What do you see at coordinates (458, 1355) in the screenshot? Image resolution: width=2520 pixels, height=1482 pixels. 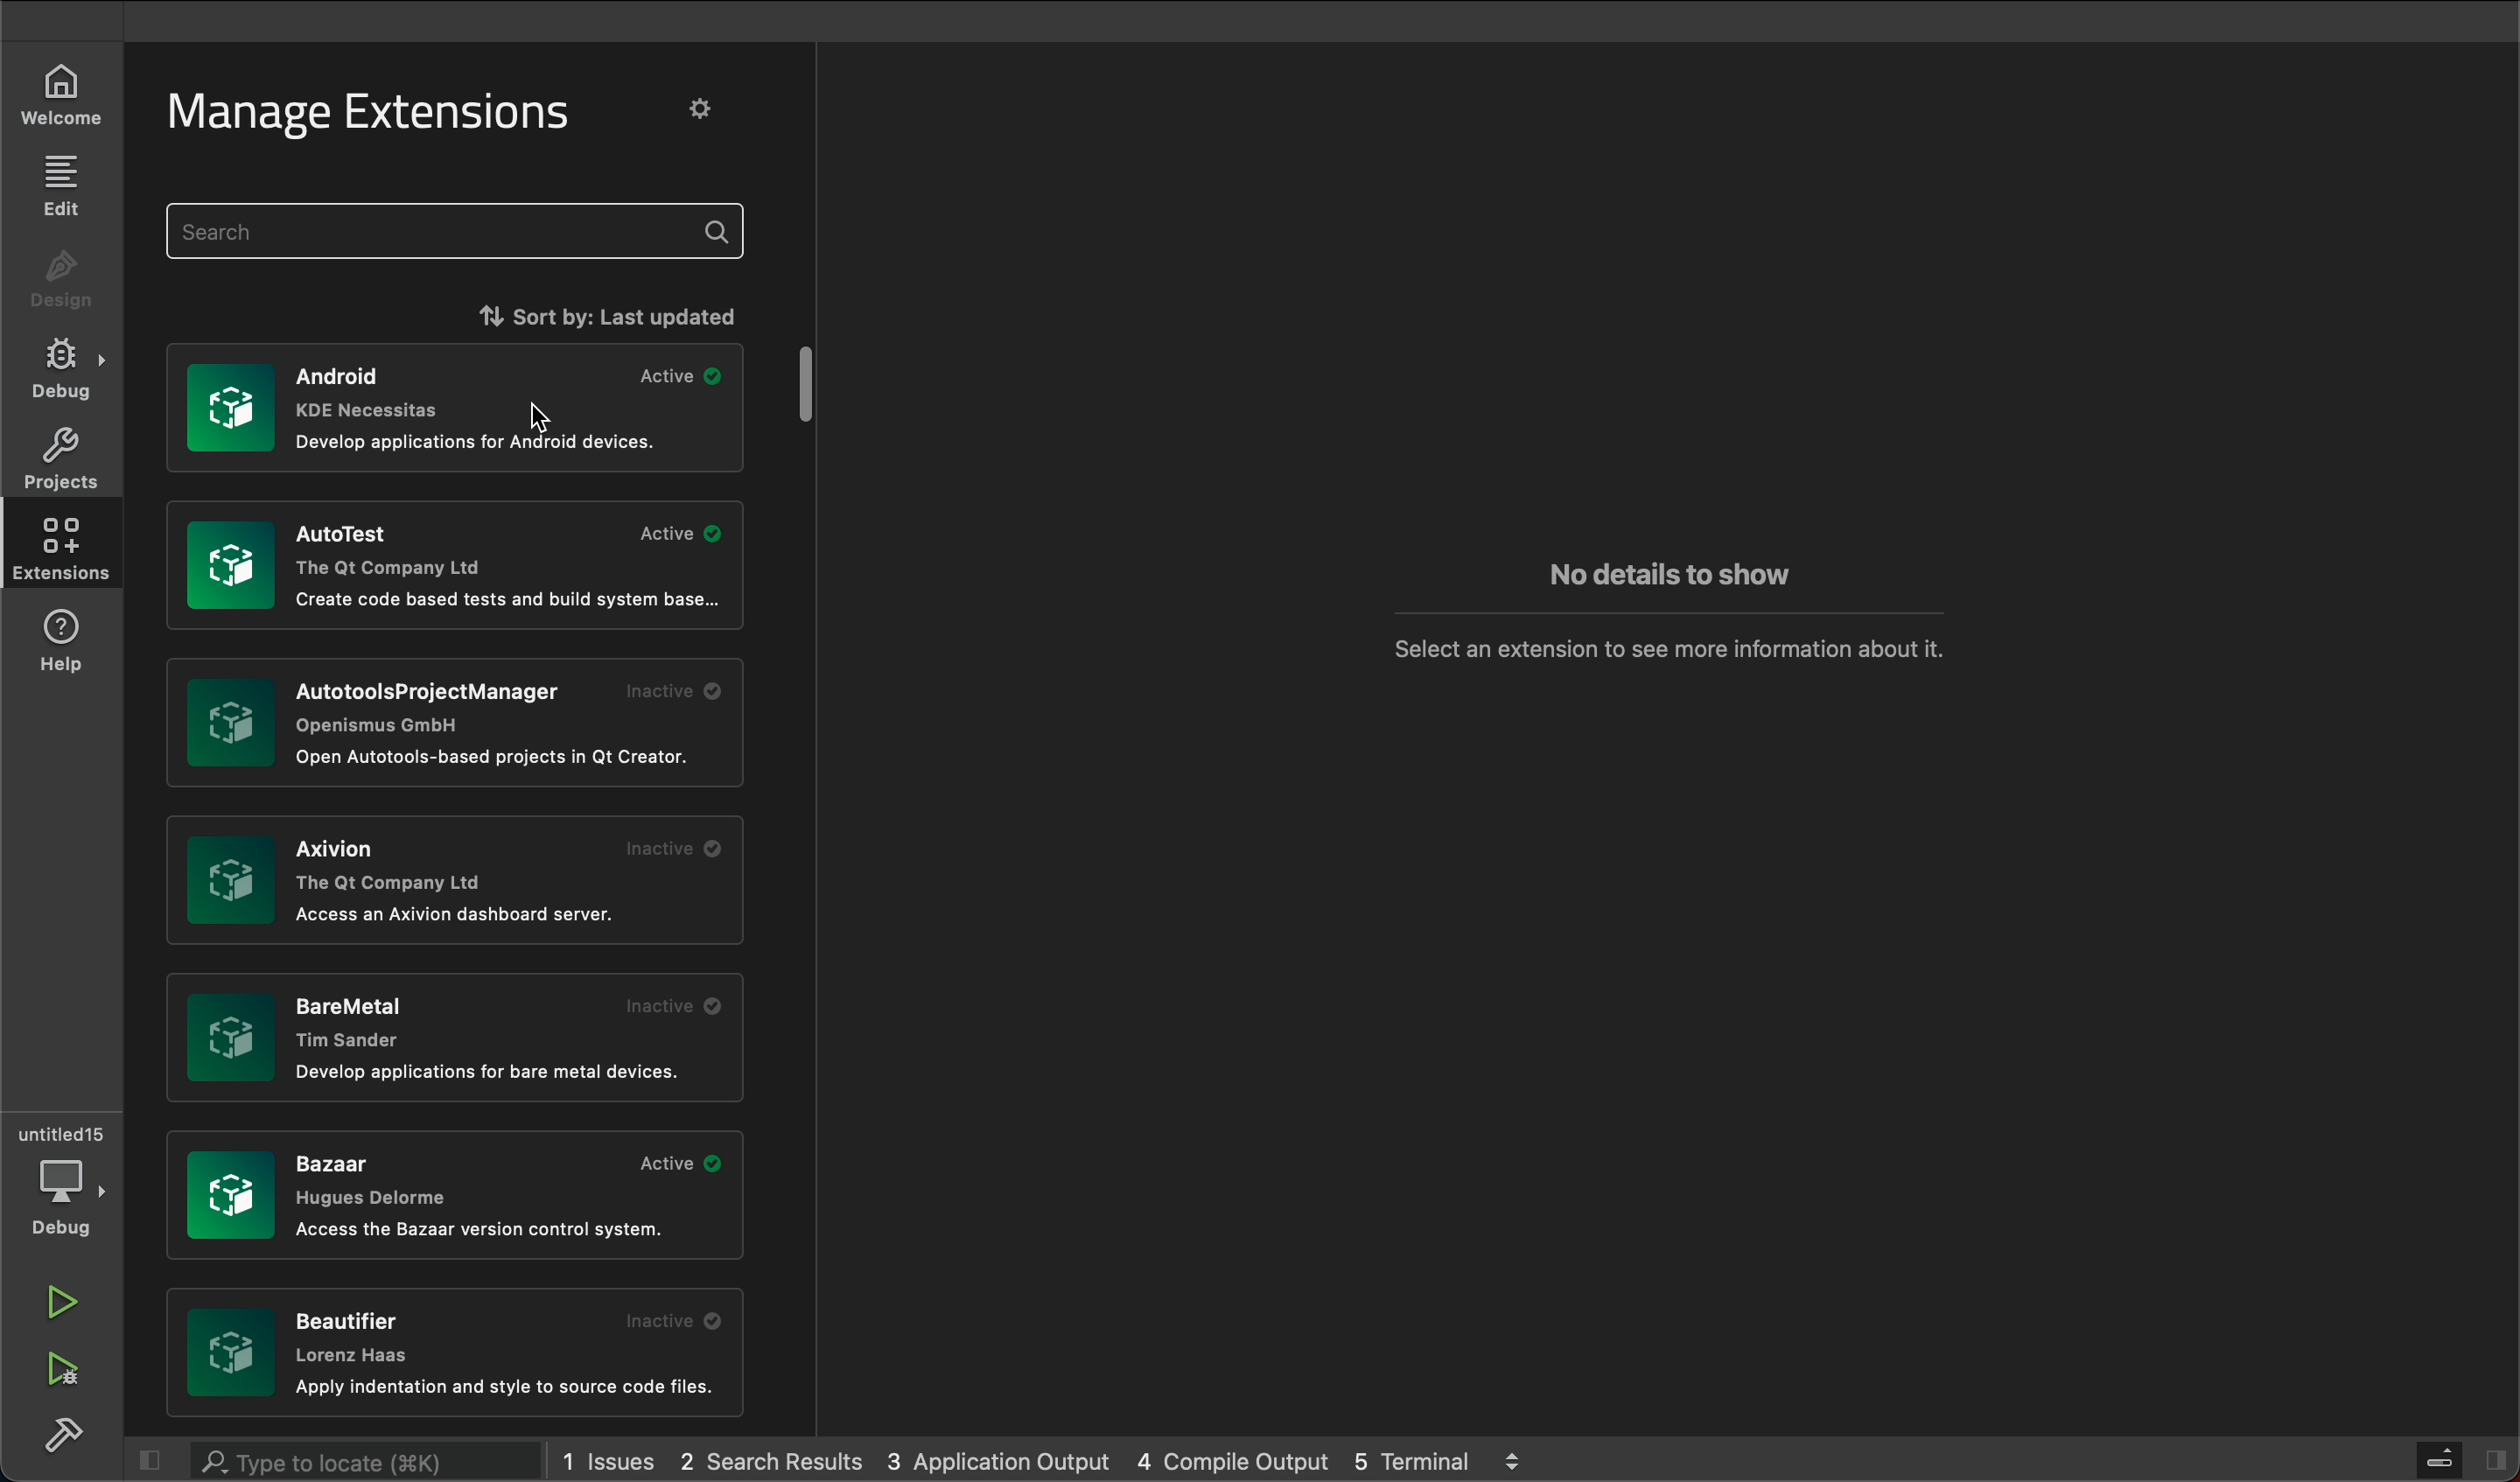 I see `extensions list` at bounding box center [458, 1355].